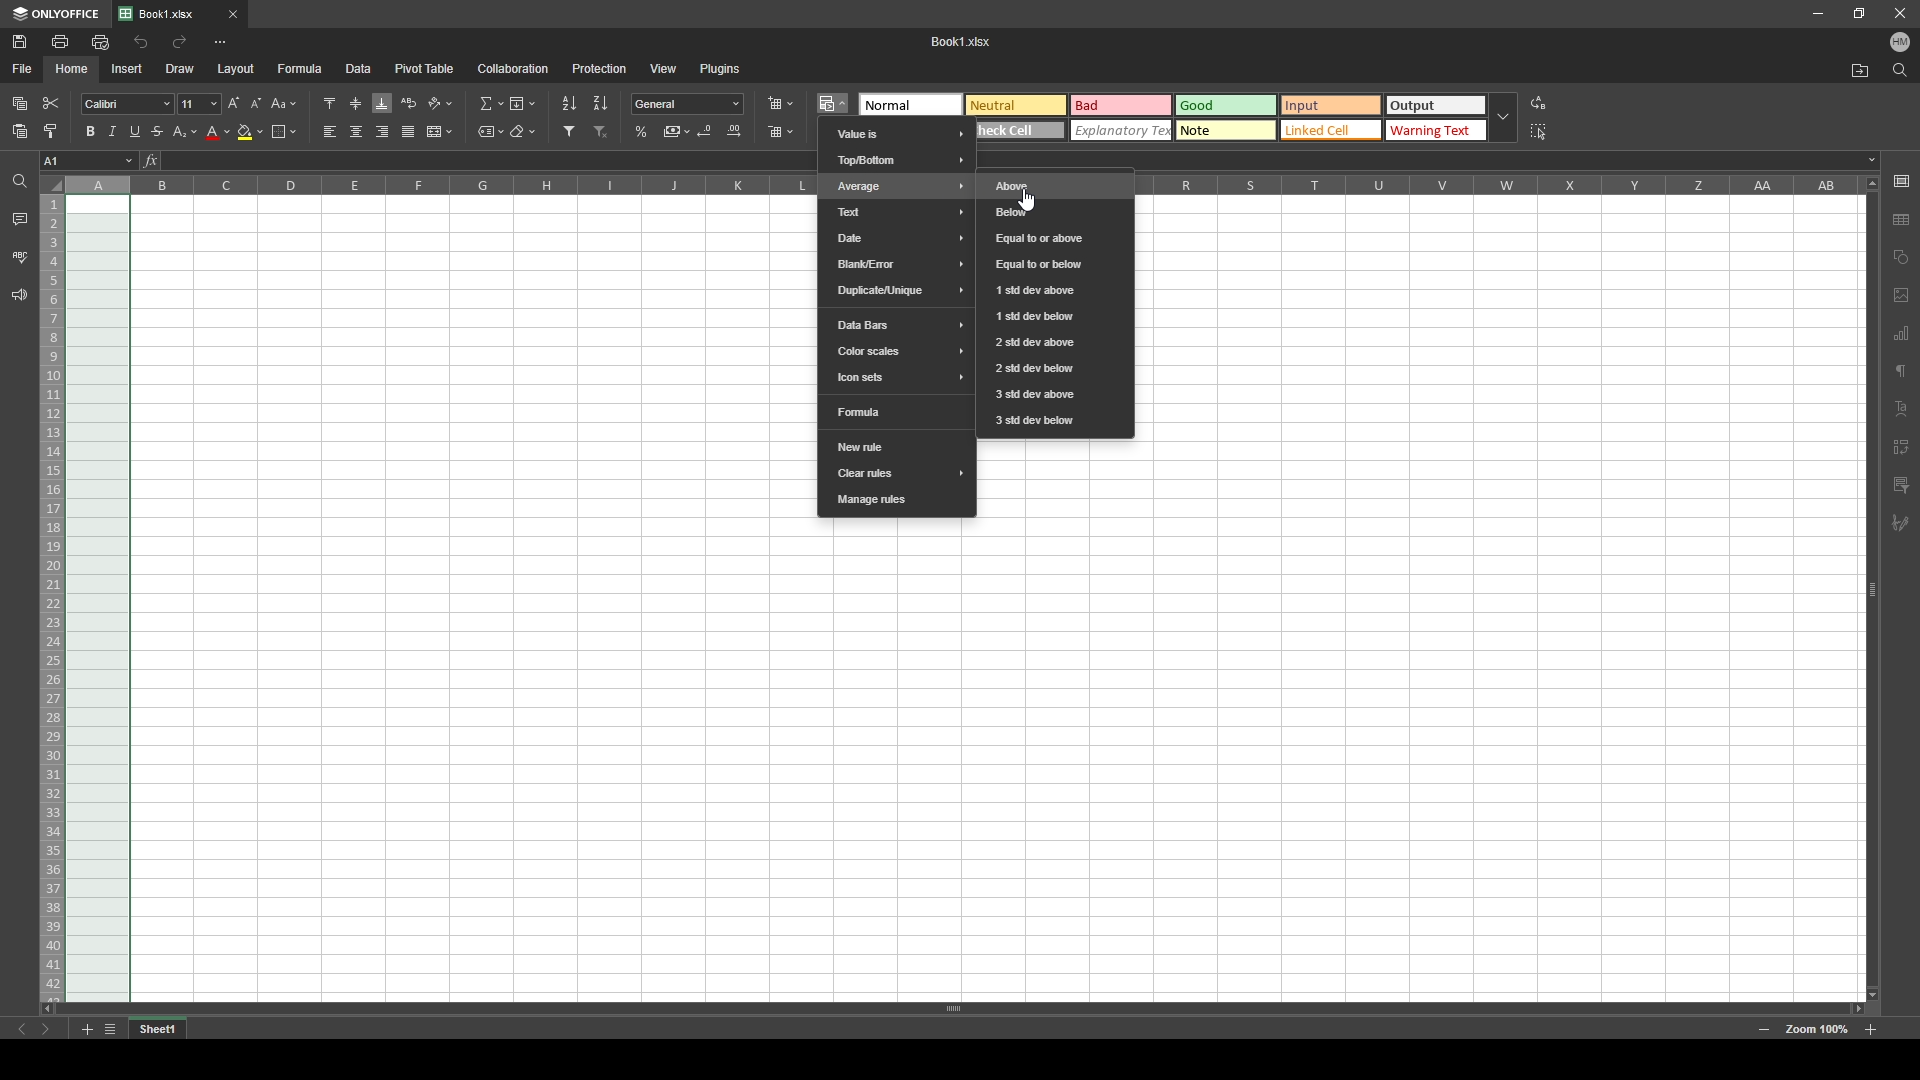 The height and width of the screenshot is (1080, 1920). What do you see at coordinates (707, 130) in the screenshot?
I see `decrease decimal` at bounding box center [707, 130].